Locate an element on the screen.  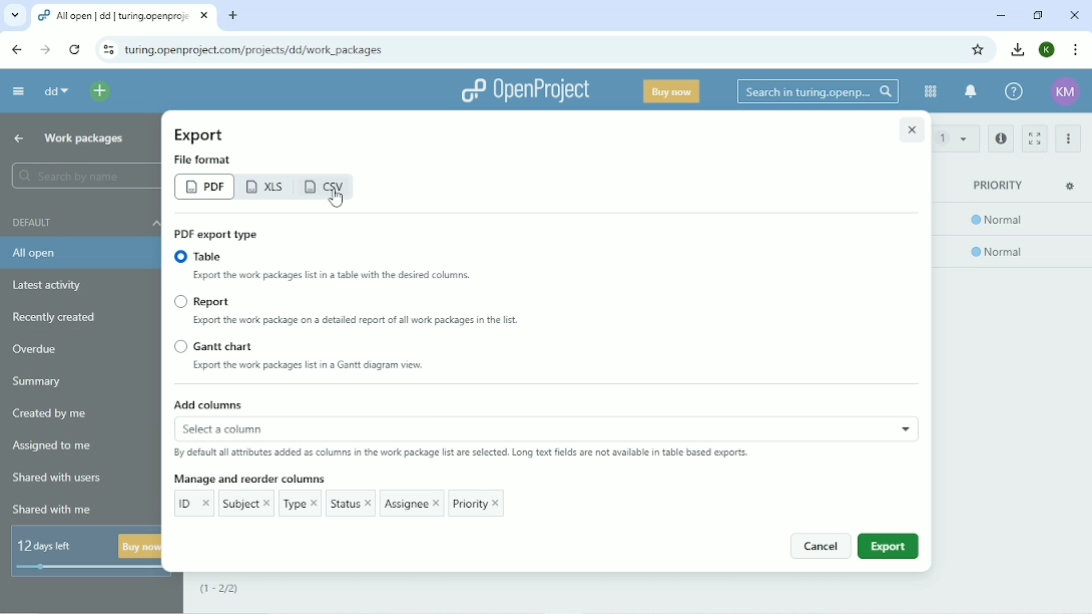
Export is located at coordinates (200, 136).